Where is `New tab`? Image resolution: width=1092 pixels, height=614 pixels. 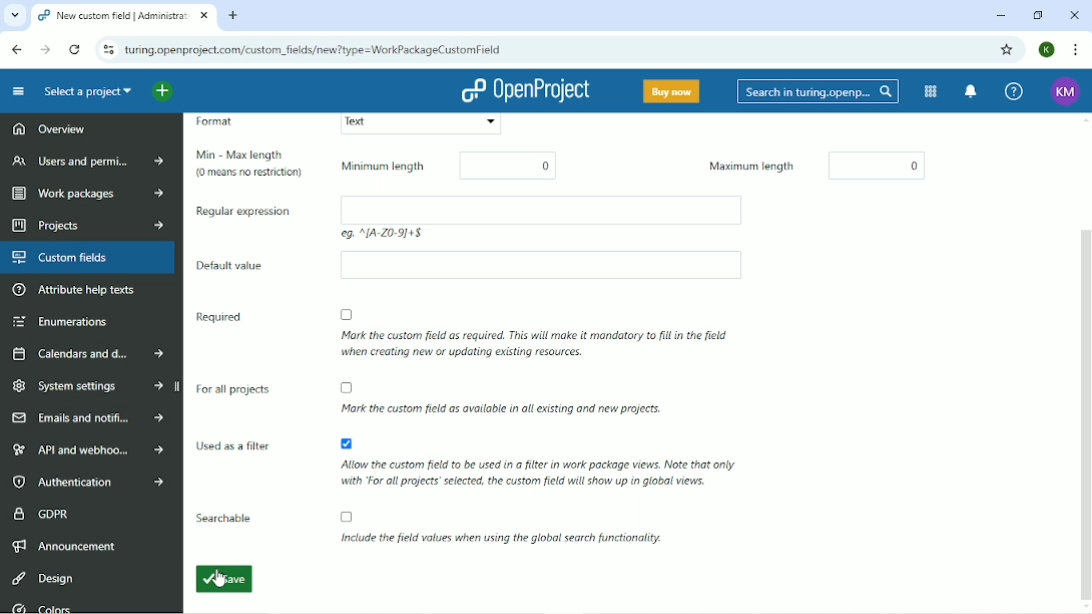
New tab is located at coordinates (235, 16).